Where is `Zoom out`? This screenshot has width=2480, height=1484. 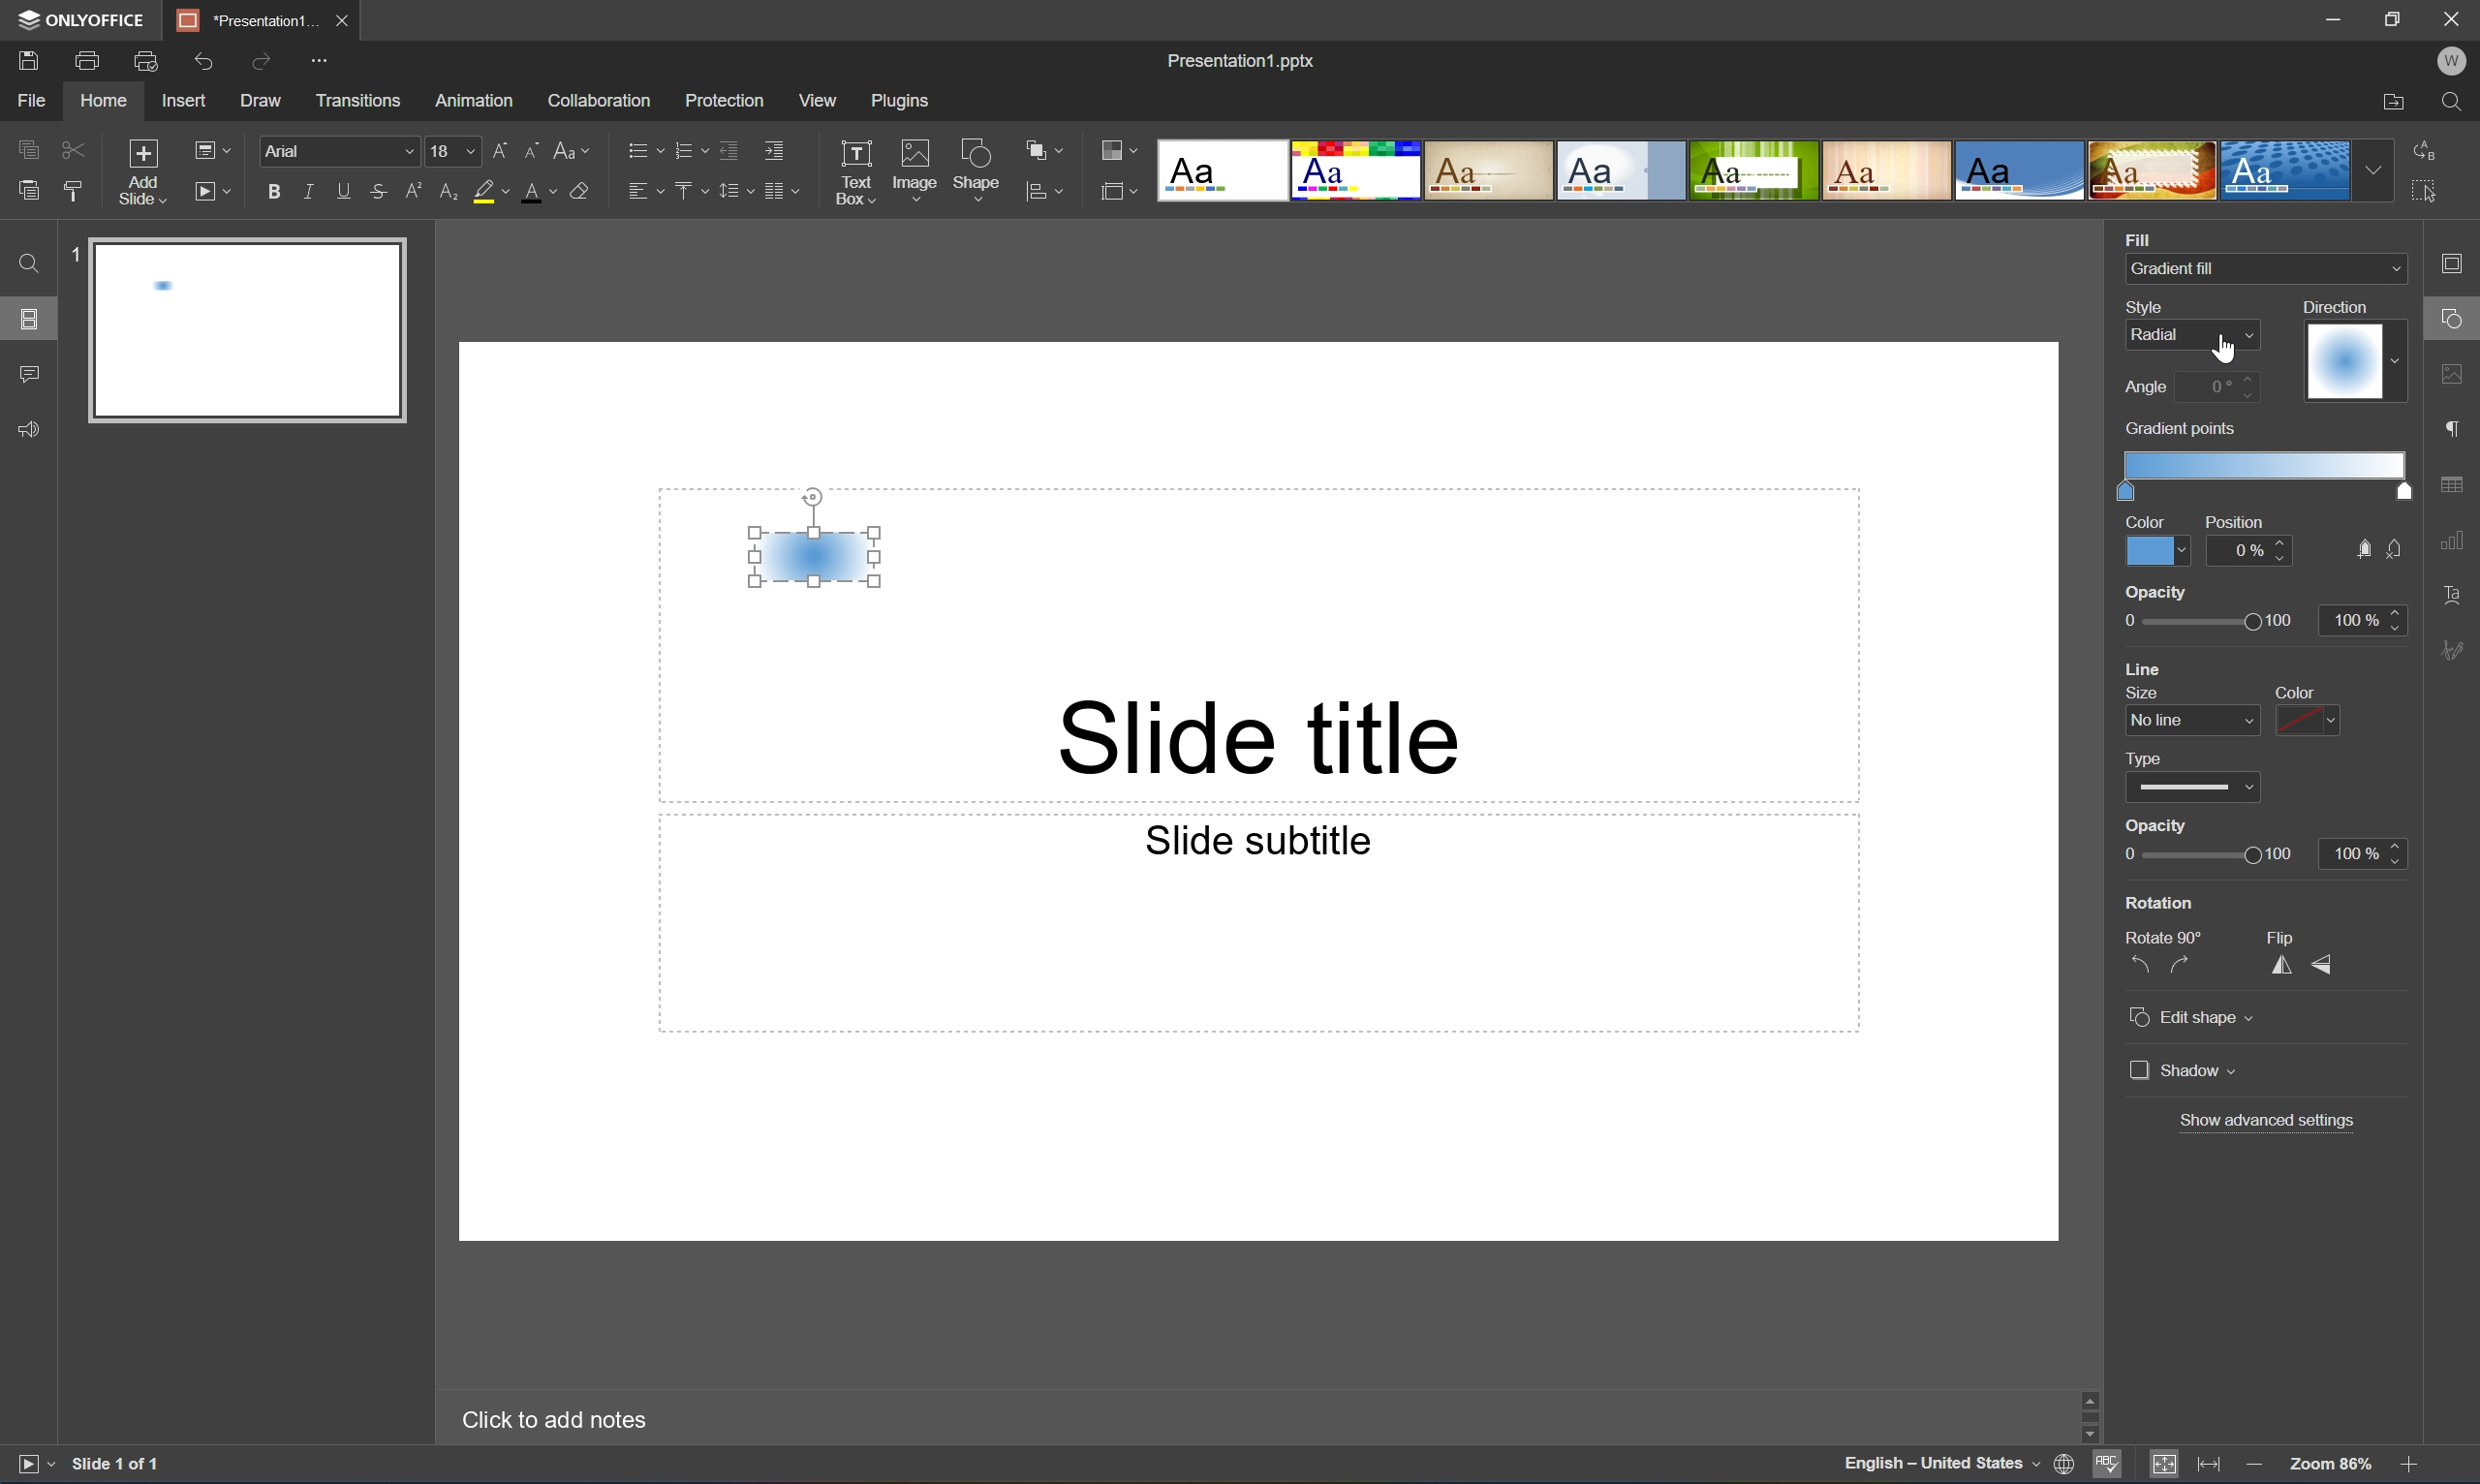 Zoom out is located at coordinates (2252, 1464).